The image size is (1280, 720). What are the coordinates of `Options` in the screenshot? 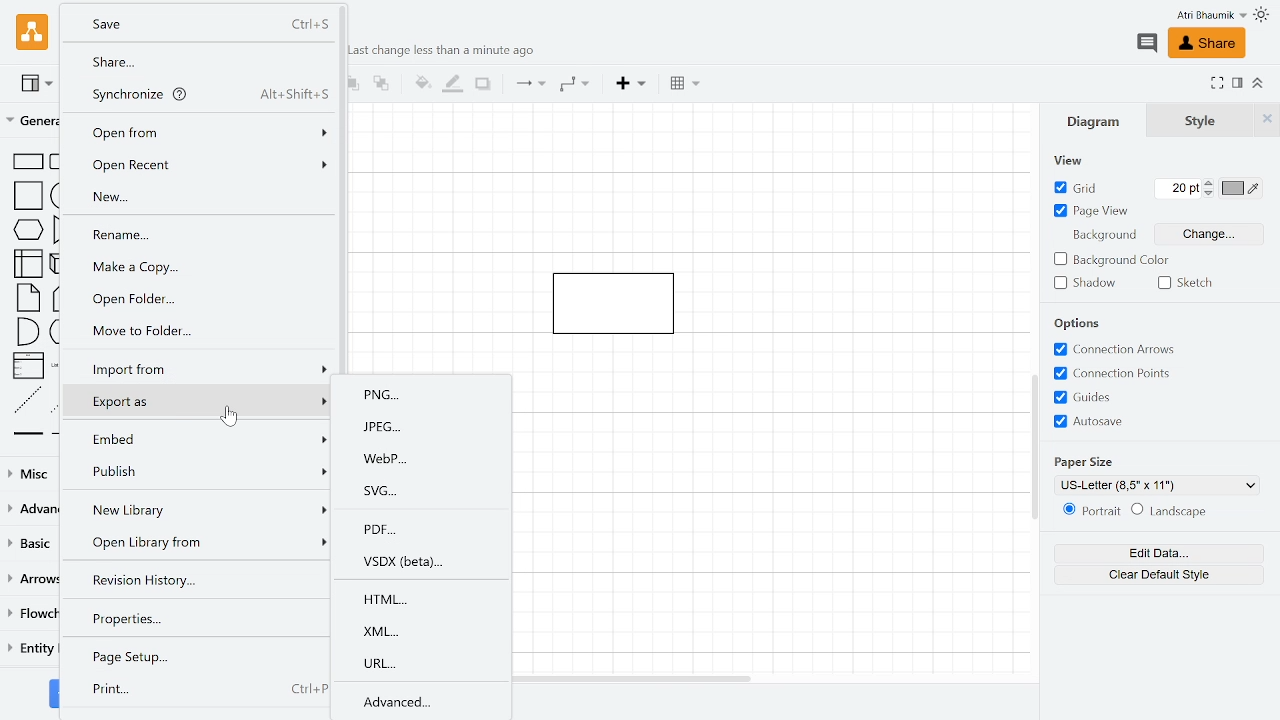 It's located at (1078, 325).